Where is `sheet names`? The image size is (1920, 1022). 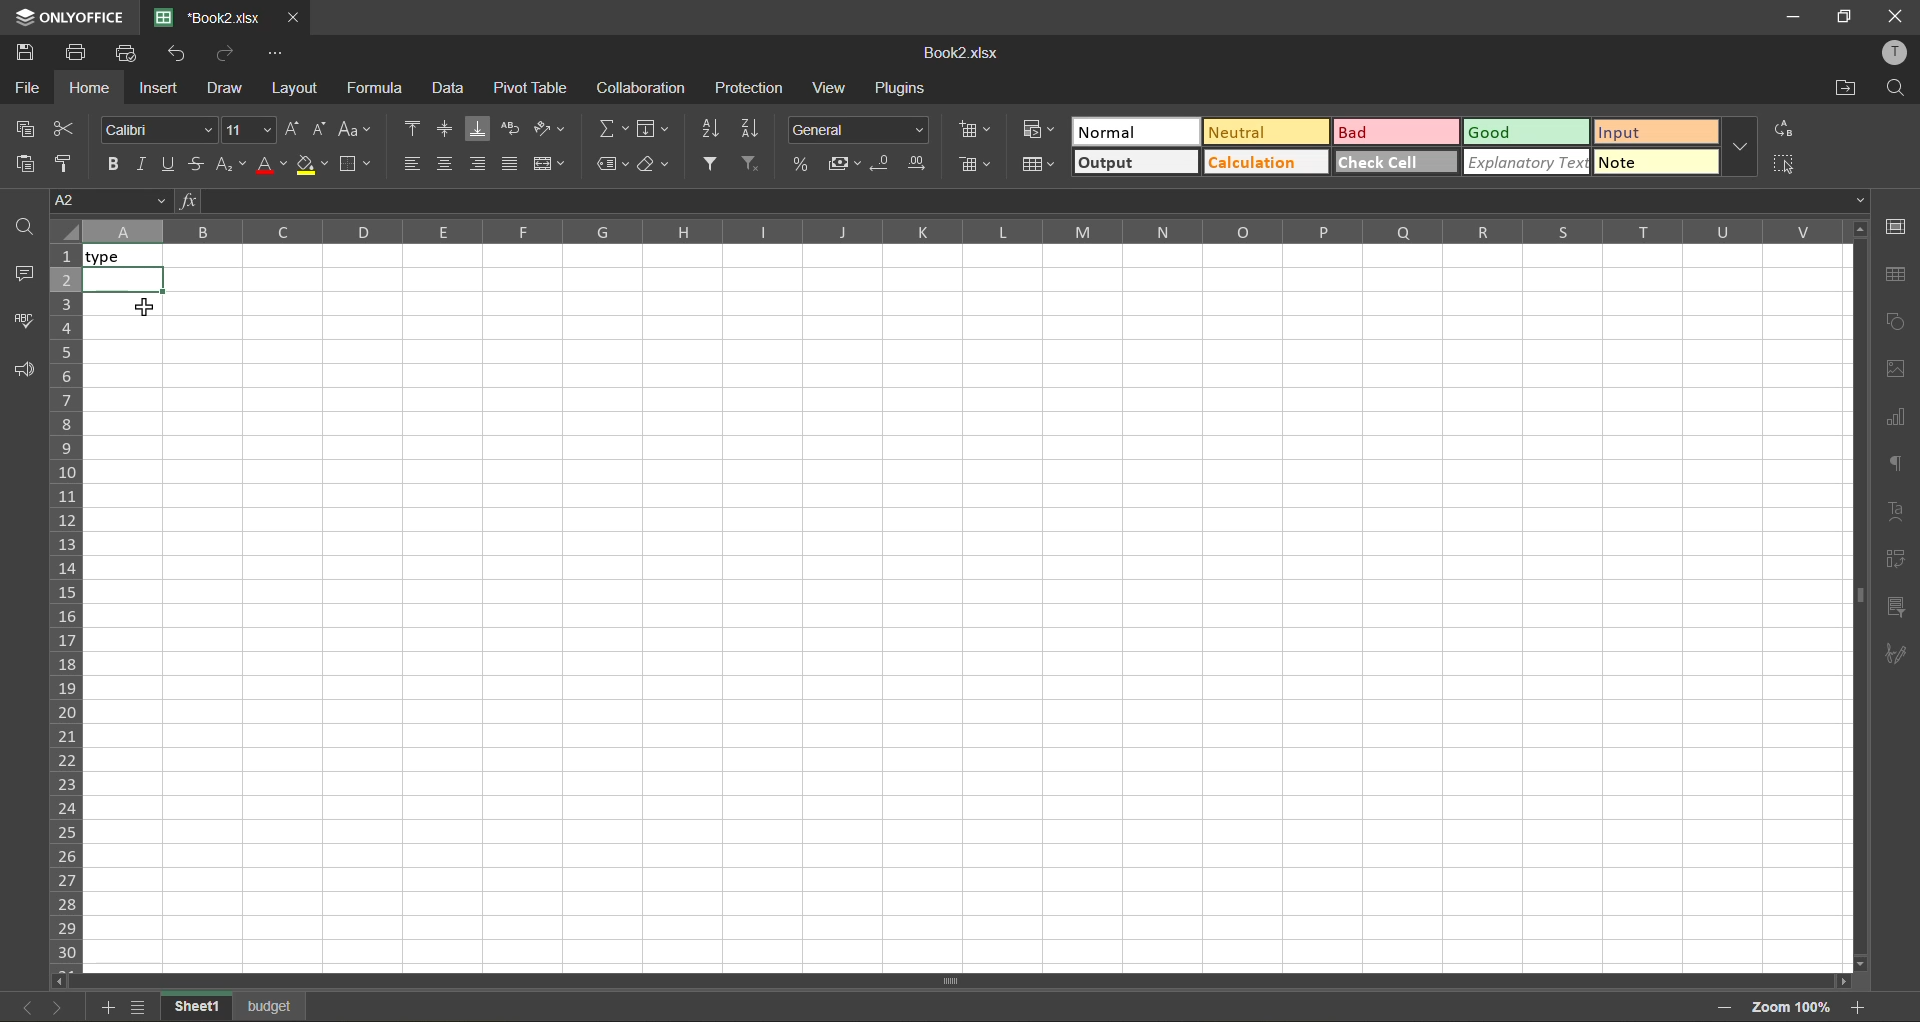
sheet names is located at coordinates (194, 1006).